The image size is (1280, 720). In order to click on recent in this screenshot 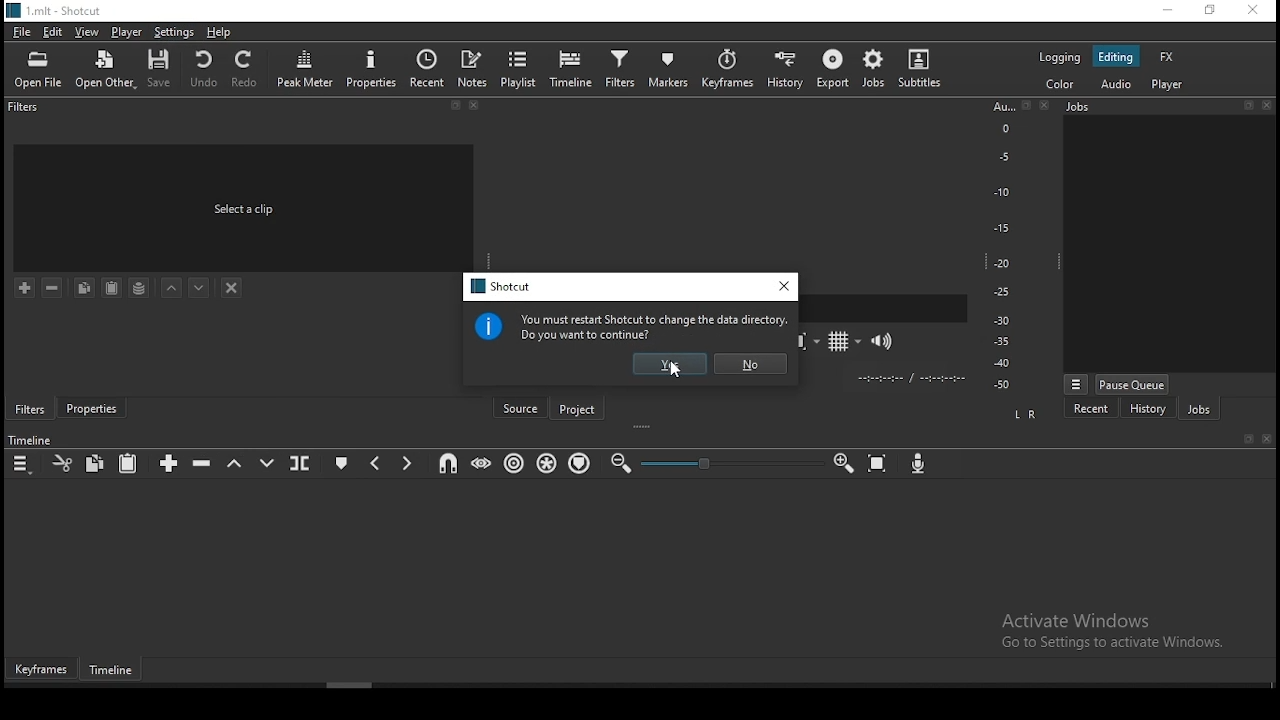, I will do `click(1091, 408)`.